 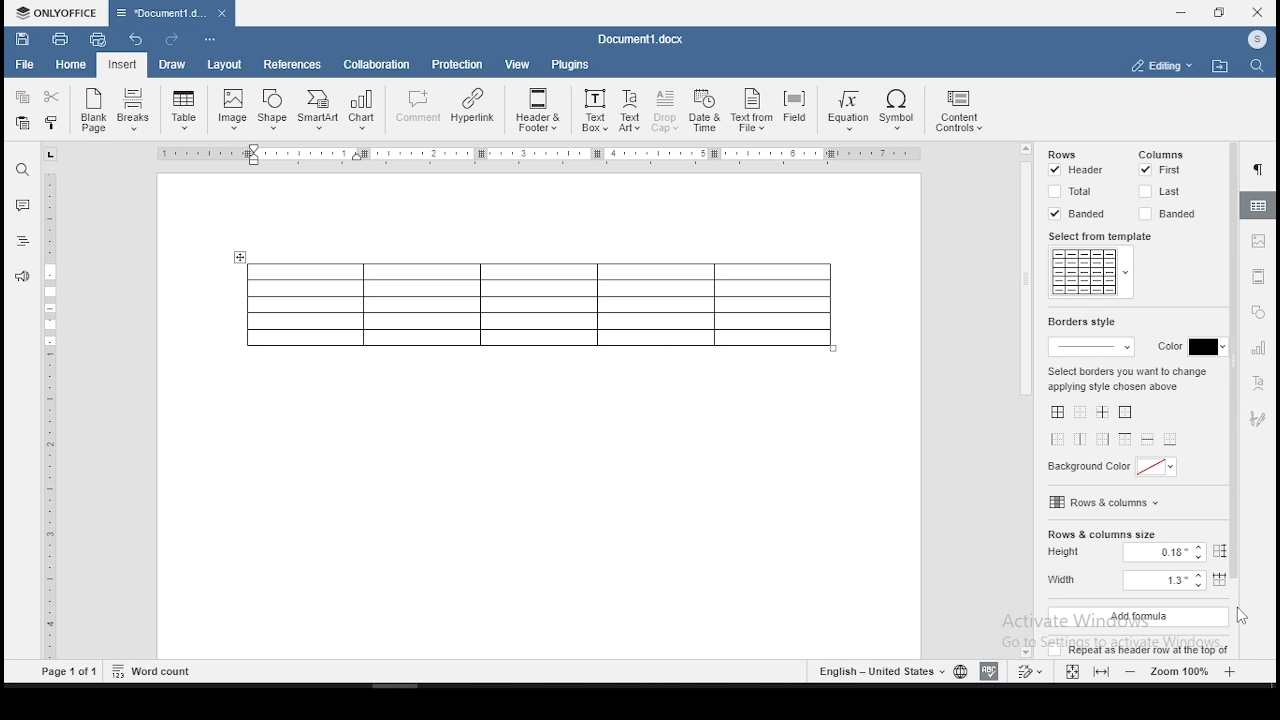 I want to click on languages, so click(x=889, y=670).